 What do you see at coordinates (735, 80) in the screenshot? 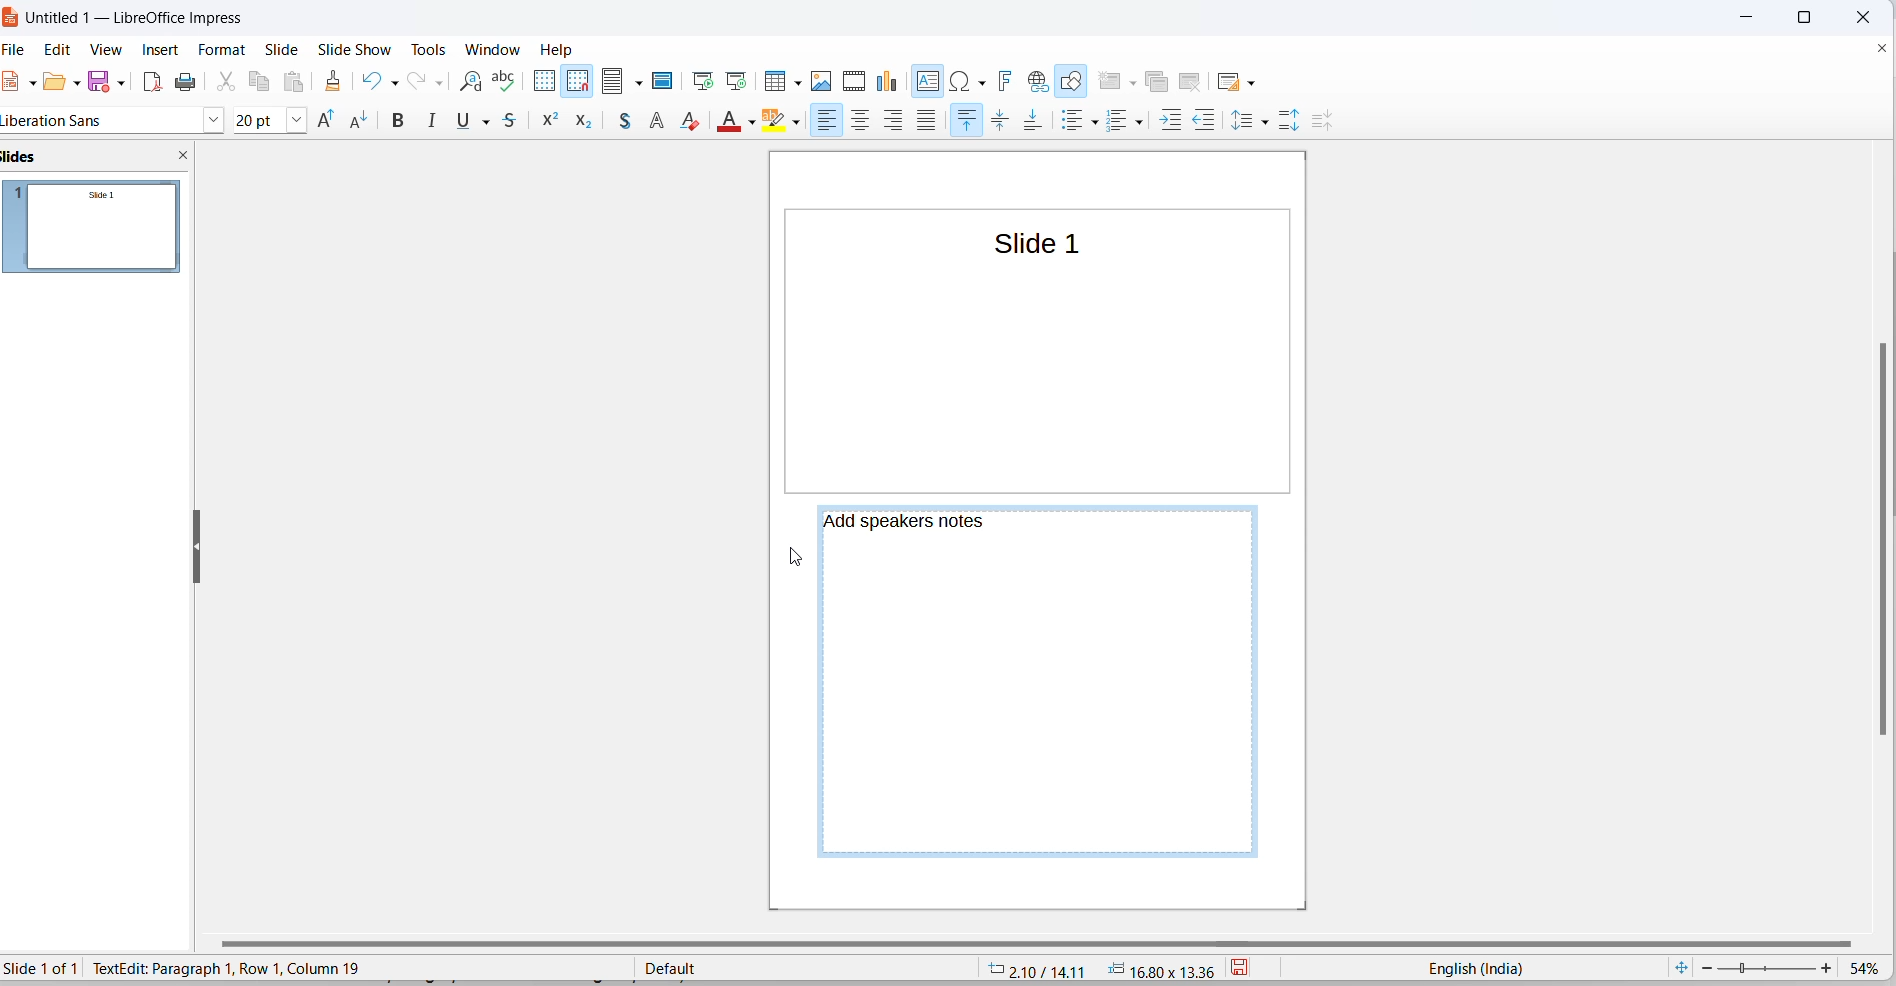
I see `start from current slide` at bounding box center [735, 80].